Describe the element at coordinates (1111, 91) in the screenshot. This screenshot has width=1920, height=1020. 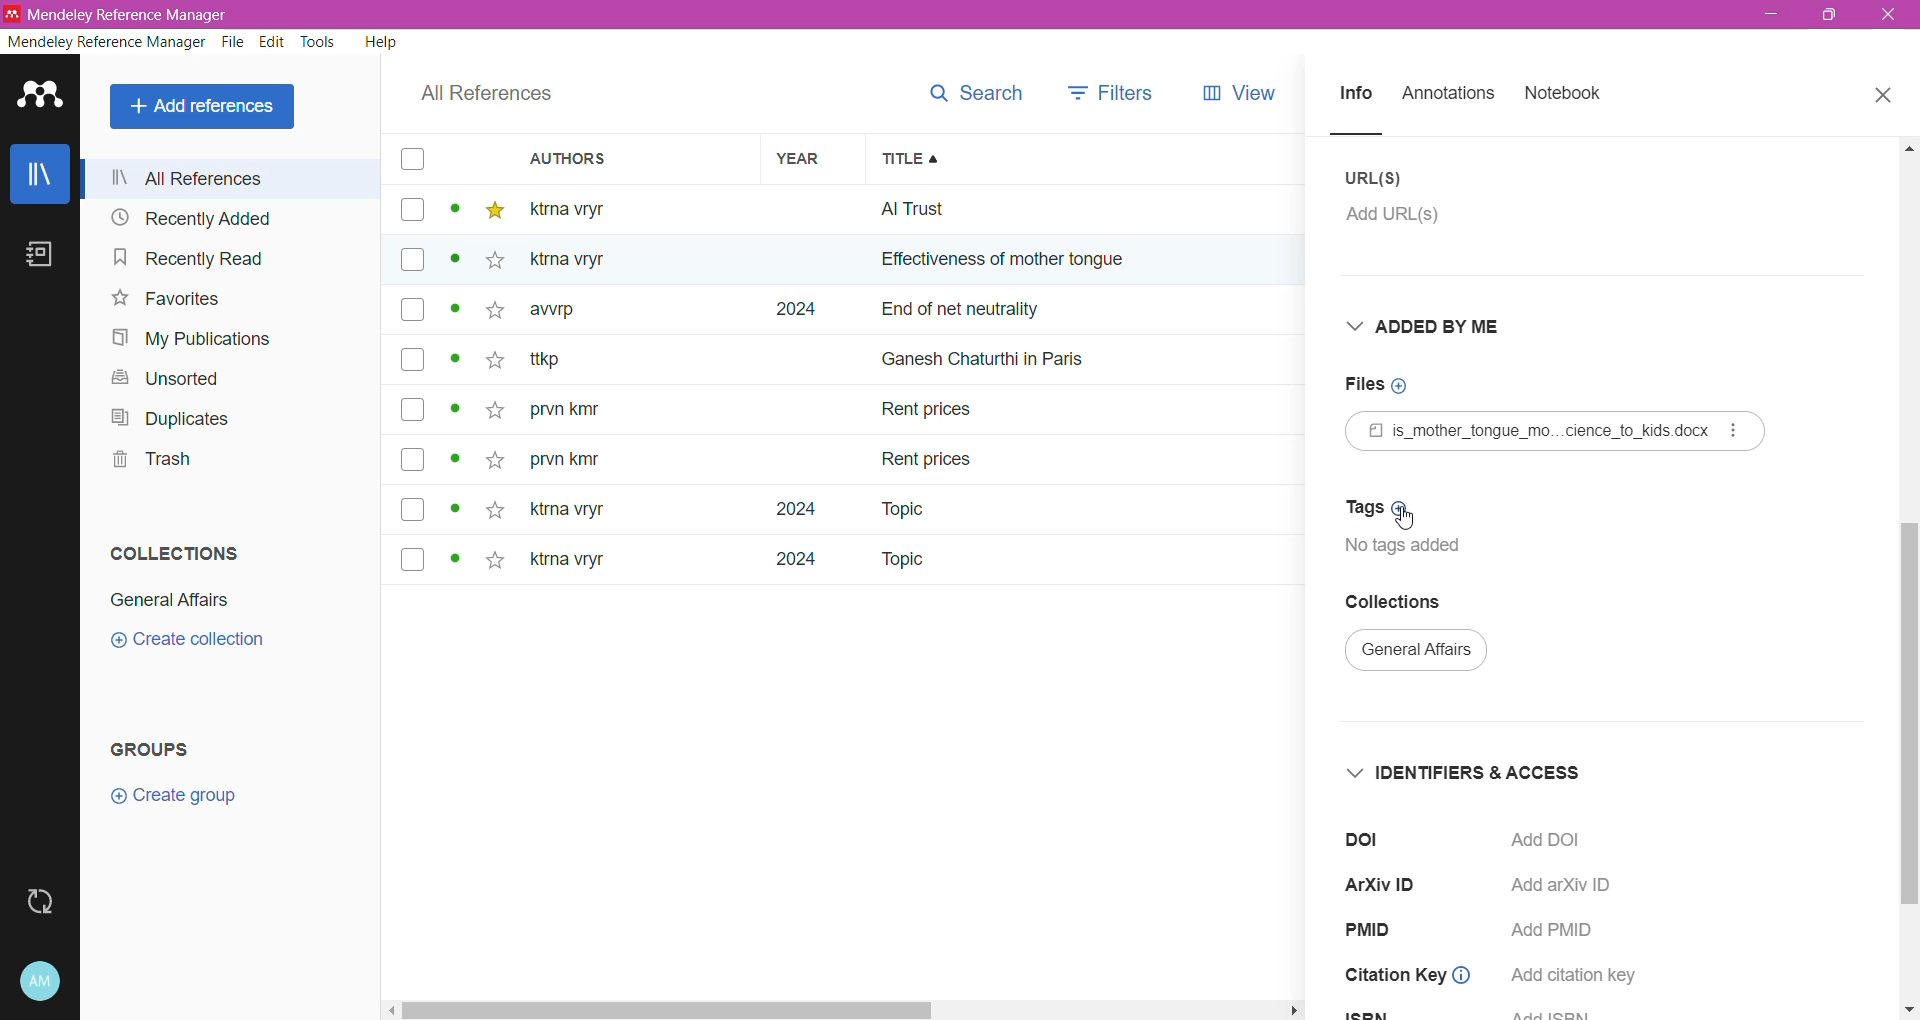
I see `filters ` at that location.